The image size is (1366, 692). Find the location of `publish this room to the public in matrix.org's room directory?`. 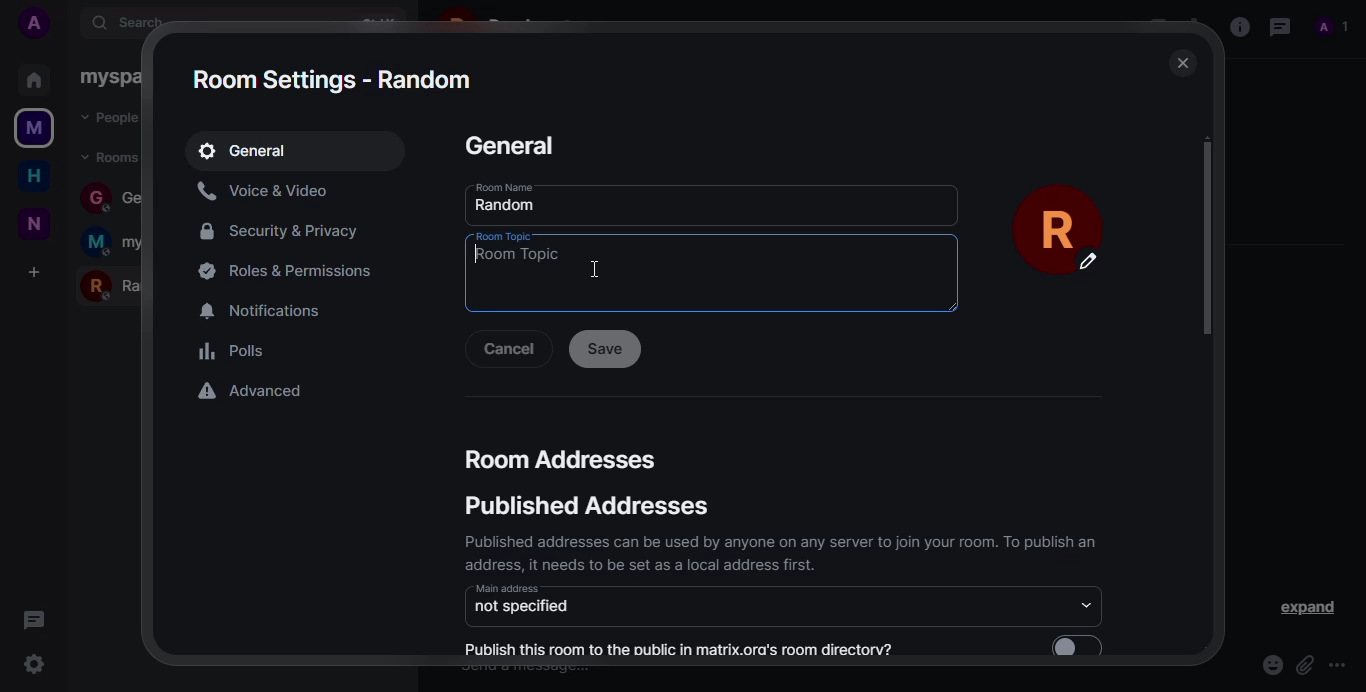

publish this room to the public in matrix.org's room directory? is located at coordinates (679, 650).